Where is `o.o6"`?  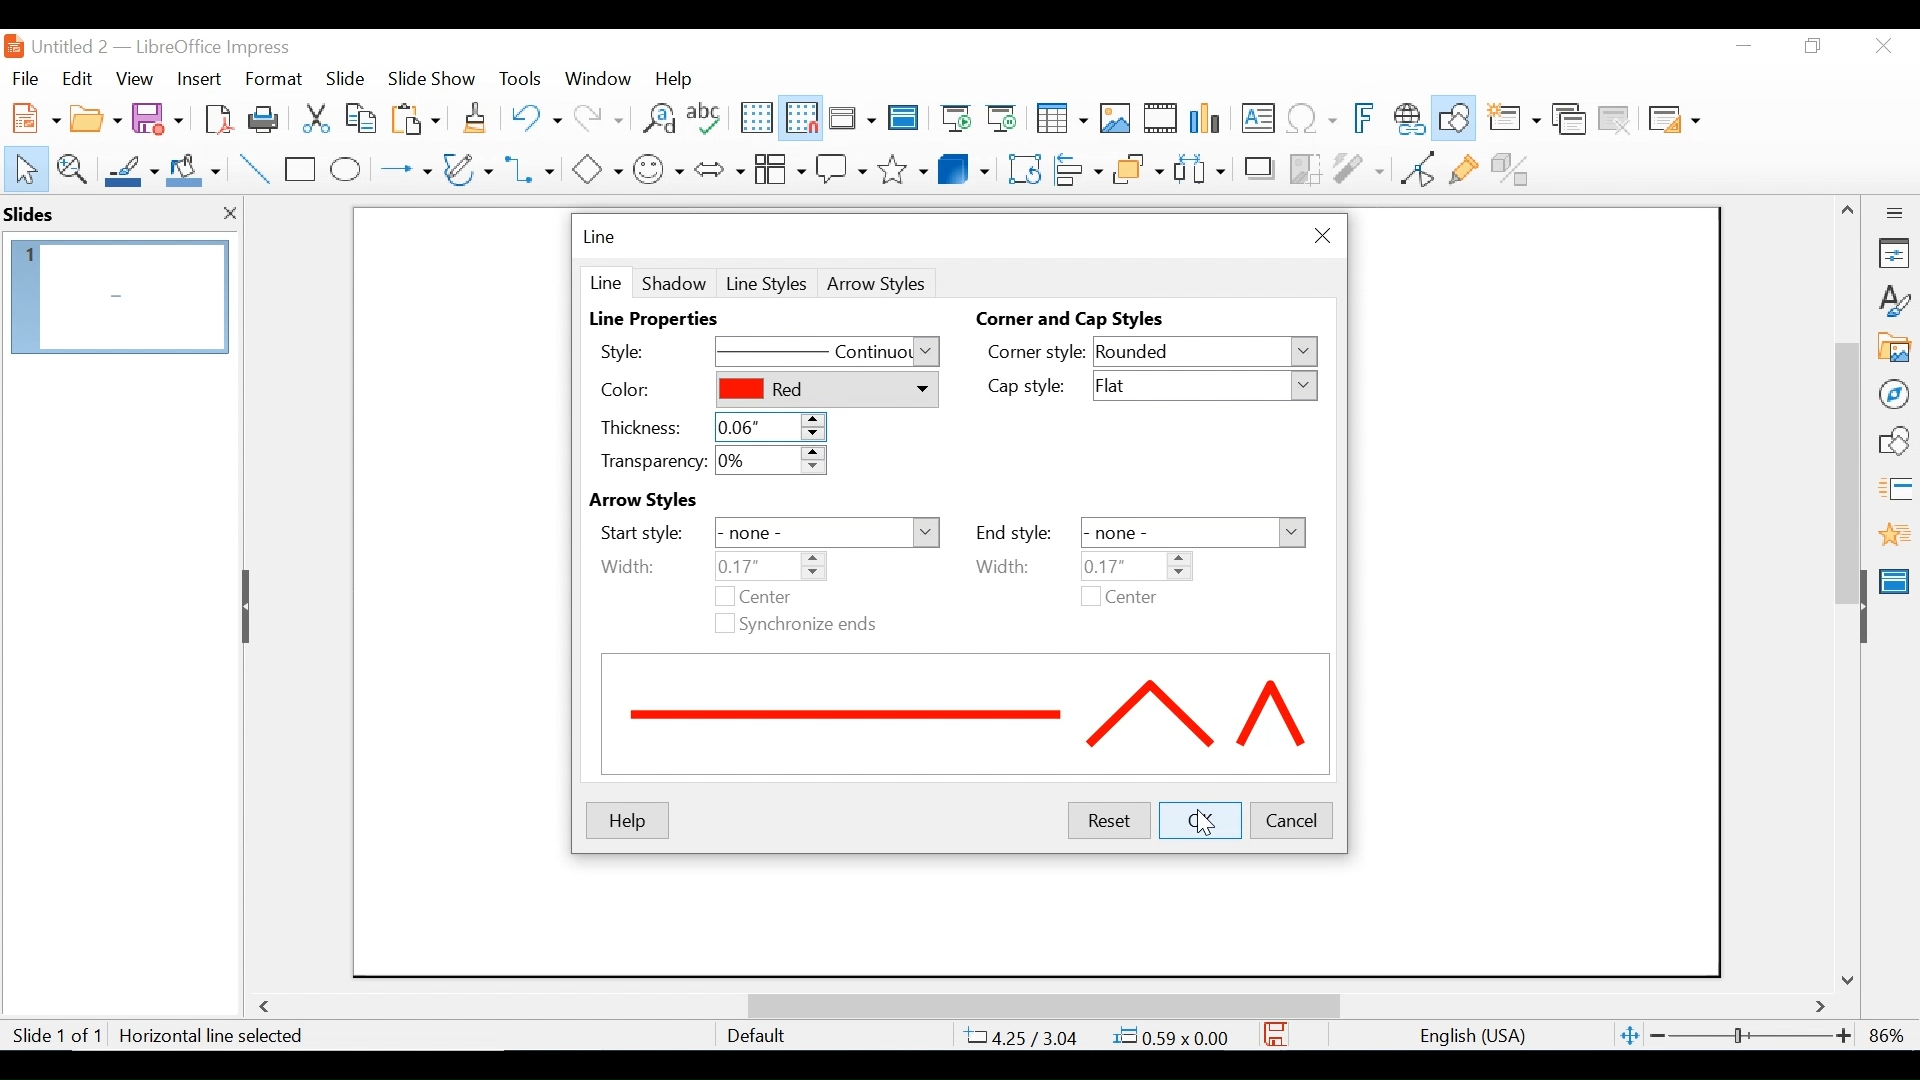 o.o6" is located at coordinates (767, 427).